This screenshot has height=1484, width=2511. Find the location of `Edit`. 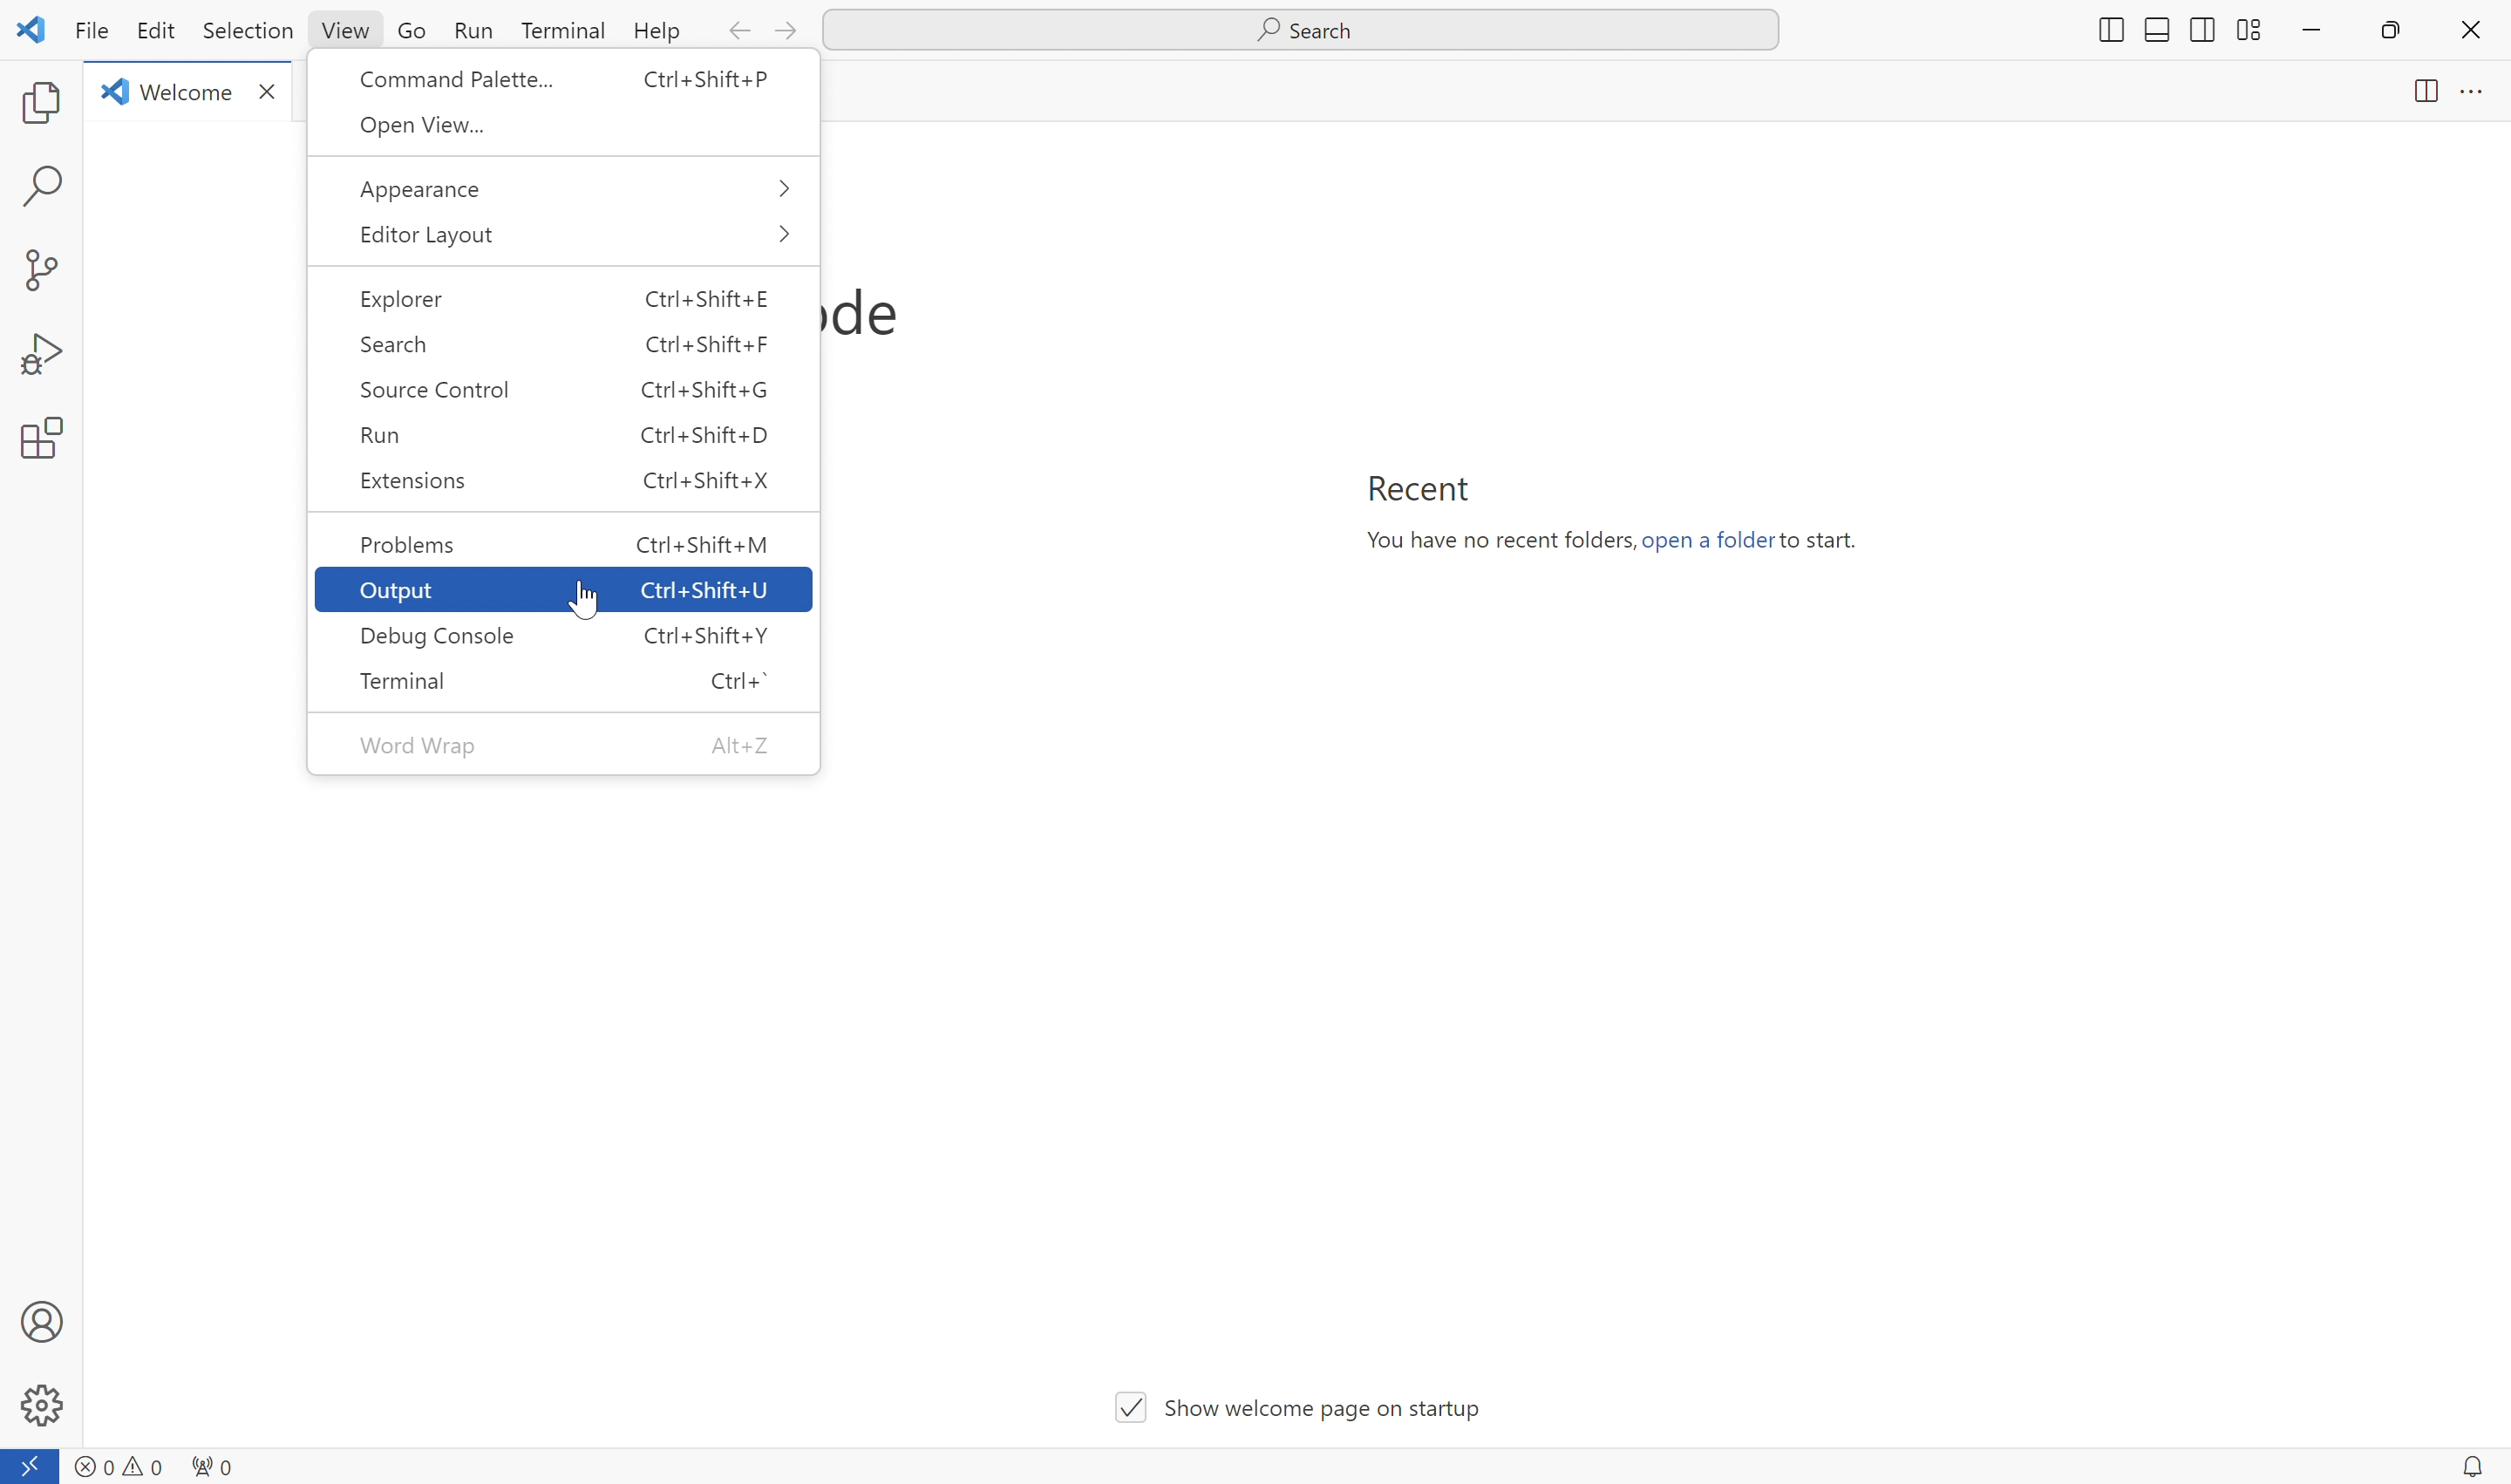

Edit is located at coordinates (161, 33).